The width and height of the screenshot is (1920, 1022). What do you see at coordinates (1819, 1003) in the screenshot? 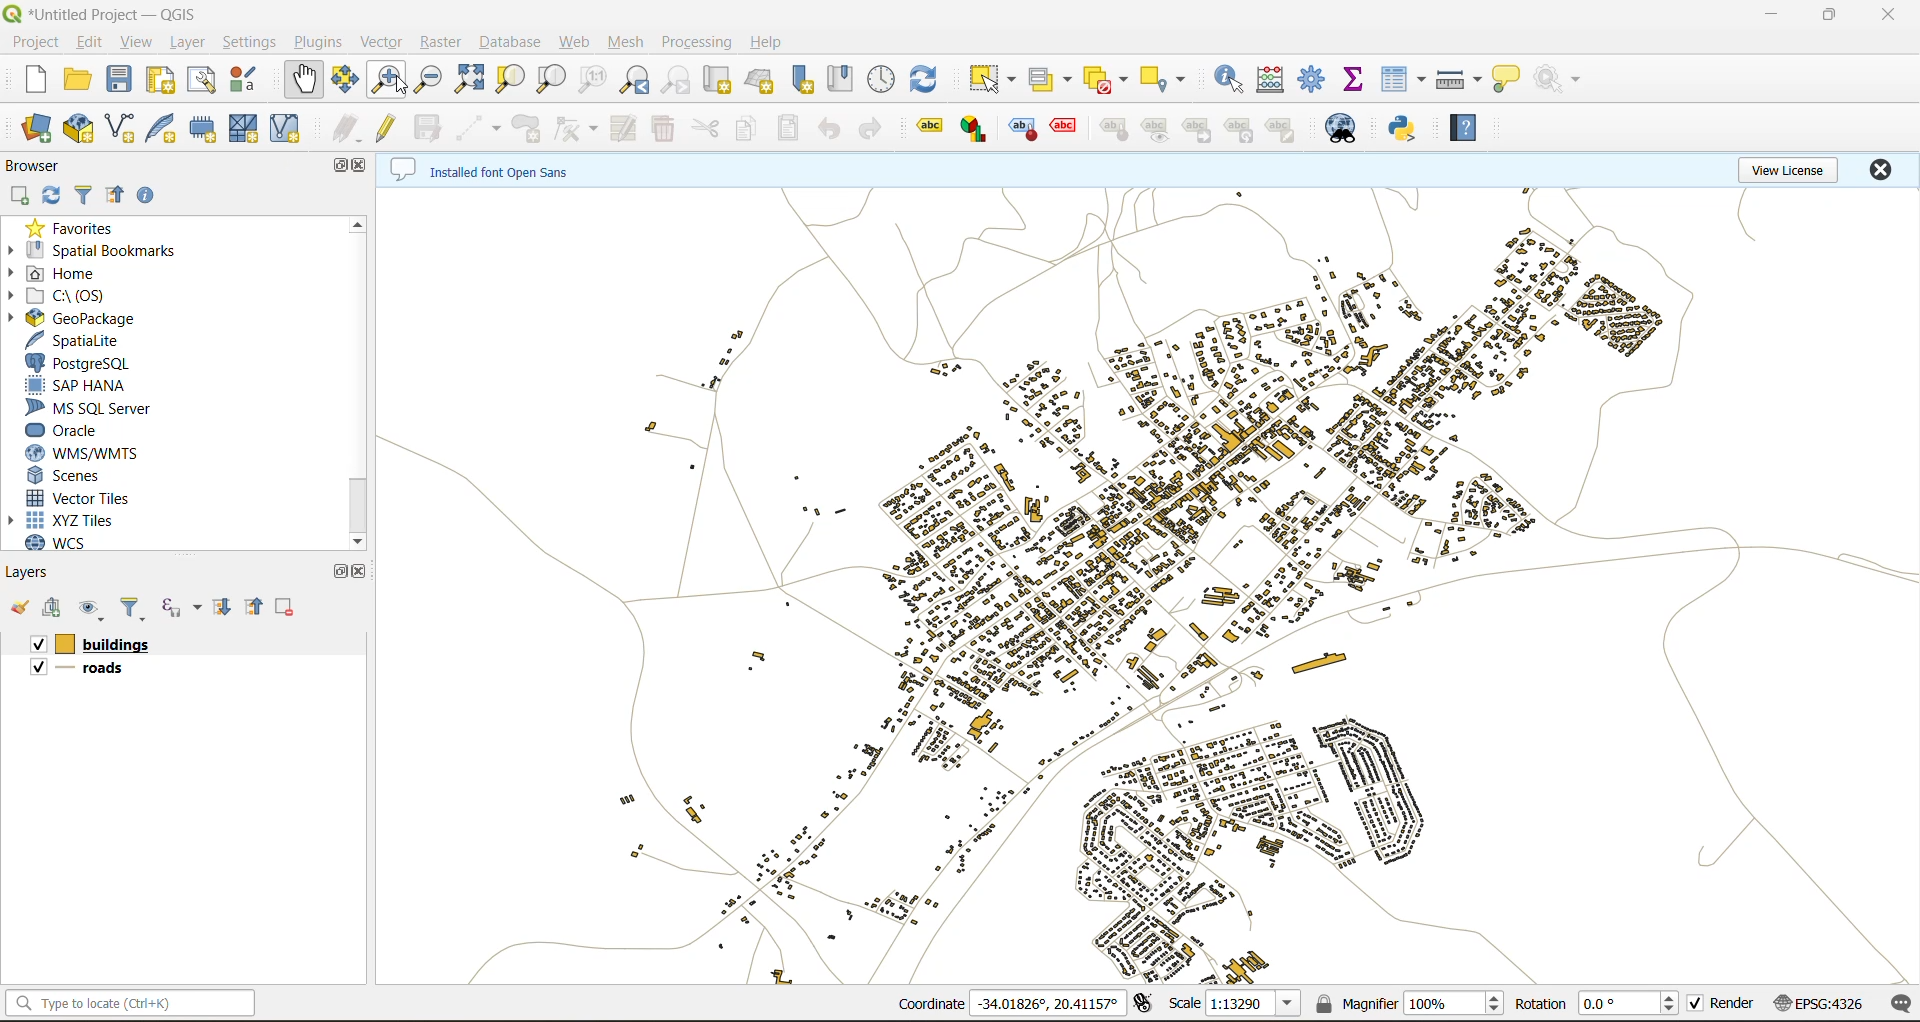
I see `crs` at bounding box center [1819, 1003].